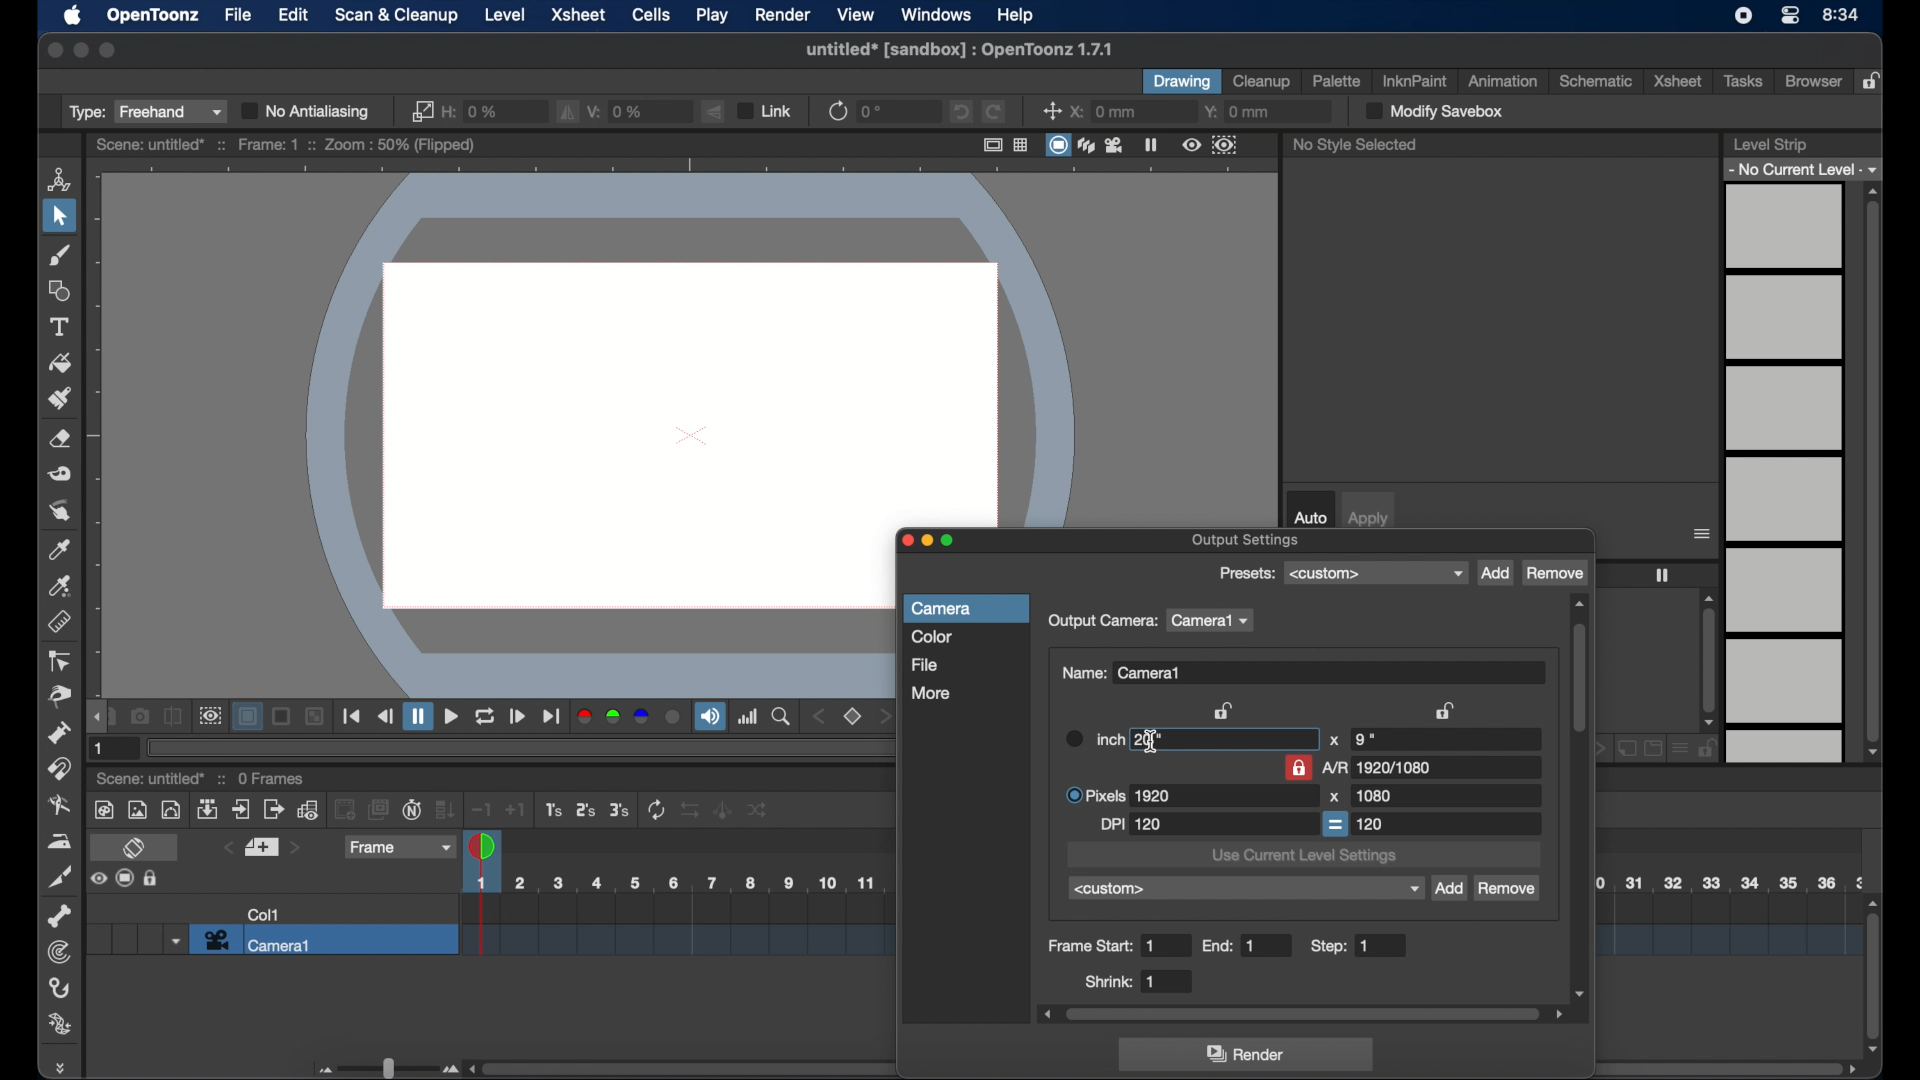 This screenshot has width=1920, height=1080. What do you see at coordinates (62, 439) in the screenshot?
I see `eraser tool` at bounding box center [62, 439].